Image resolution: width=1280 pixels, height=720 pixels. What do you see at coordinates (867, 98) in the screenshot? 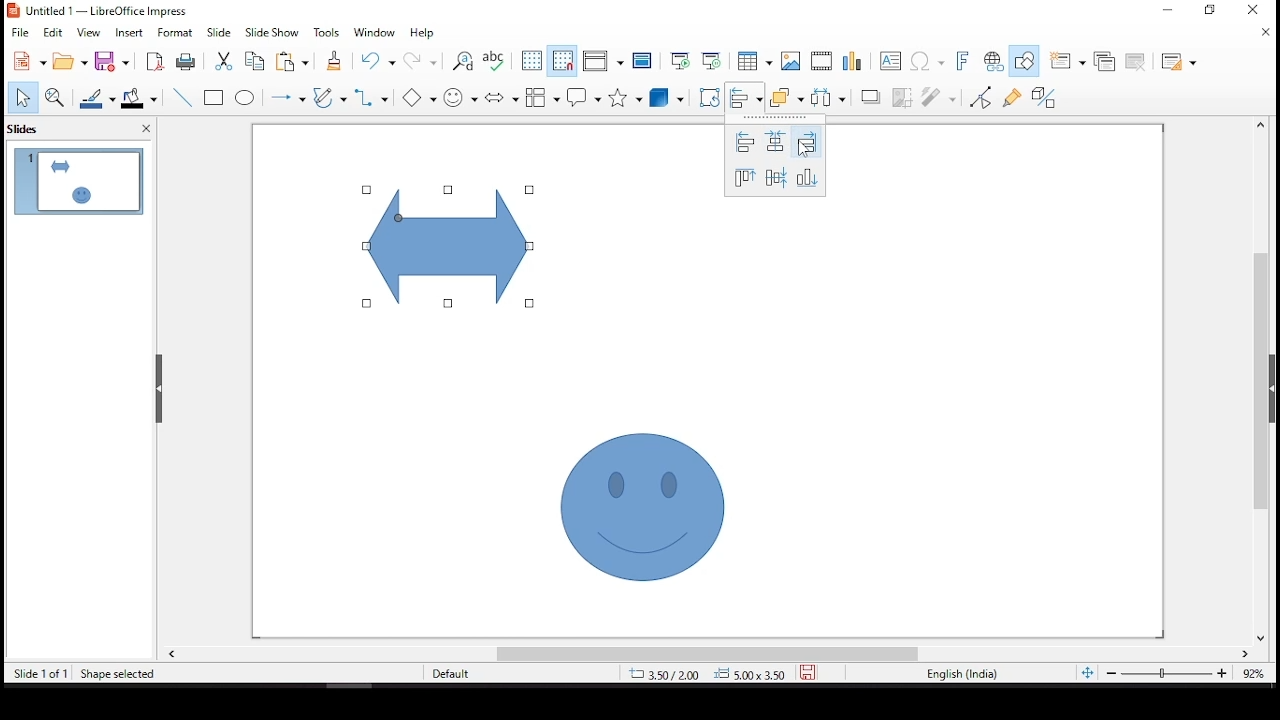
I see `shadow` at bounding box center [867, 98].